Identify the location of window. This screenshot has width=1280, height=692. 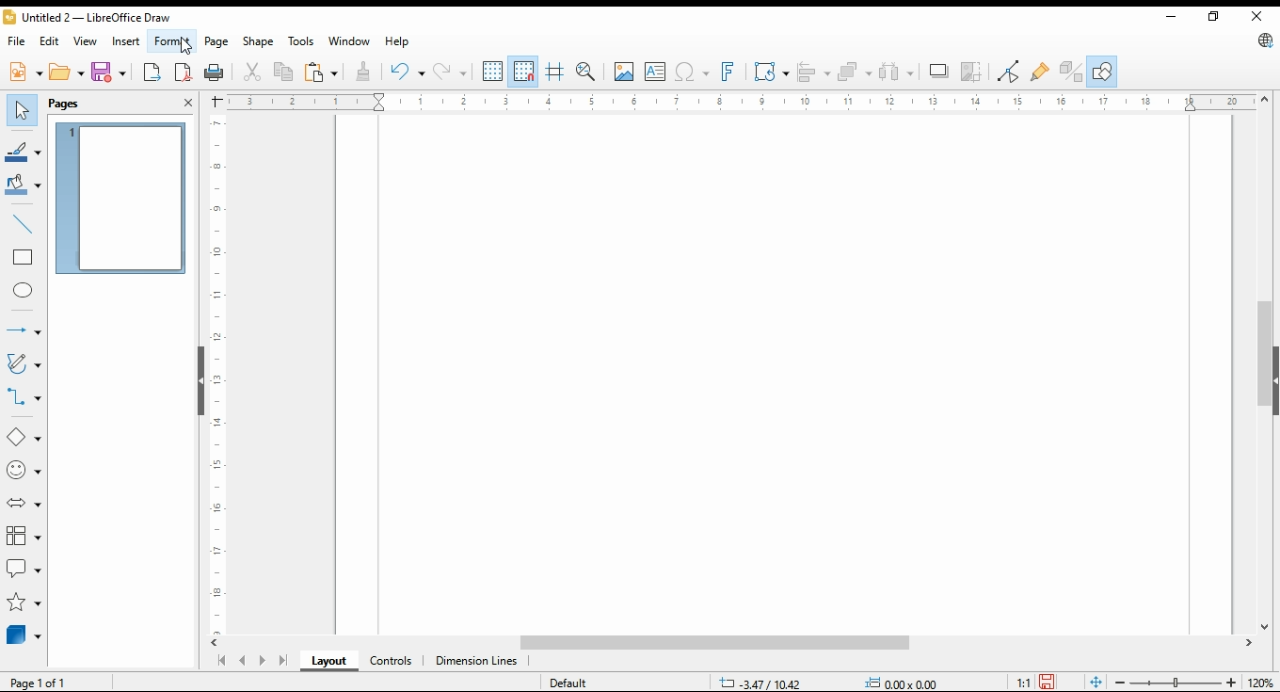
(348, 41).